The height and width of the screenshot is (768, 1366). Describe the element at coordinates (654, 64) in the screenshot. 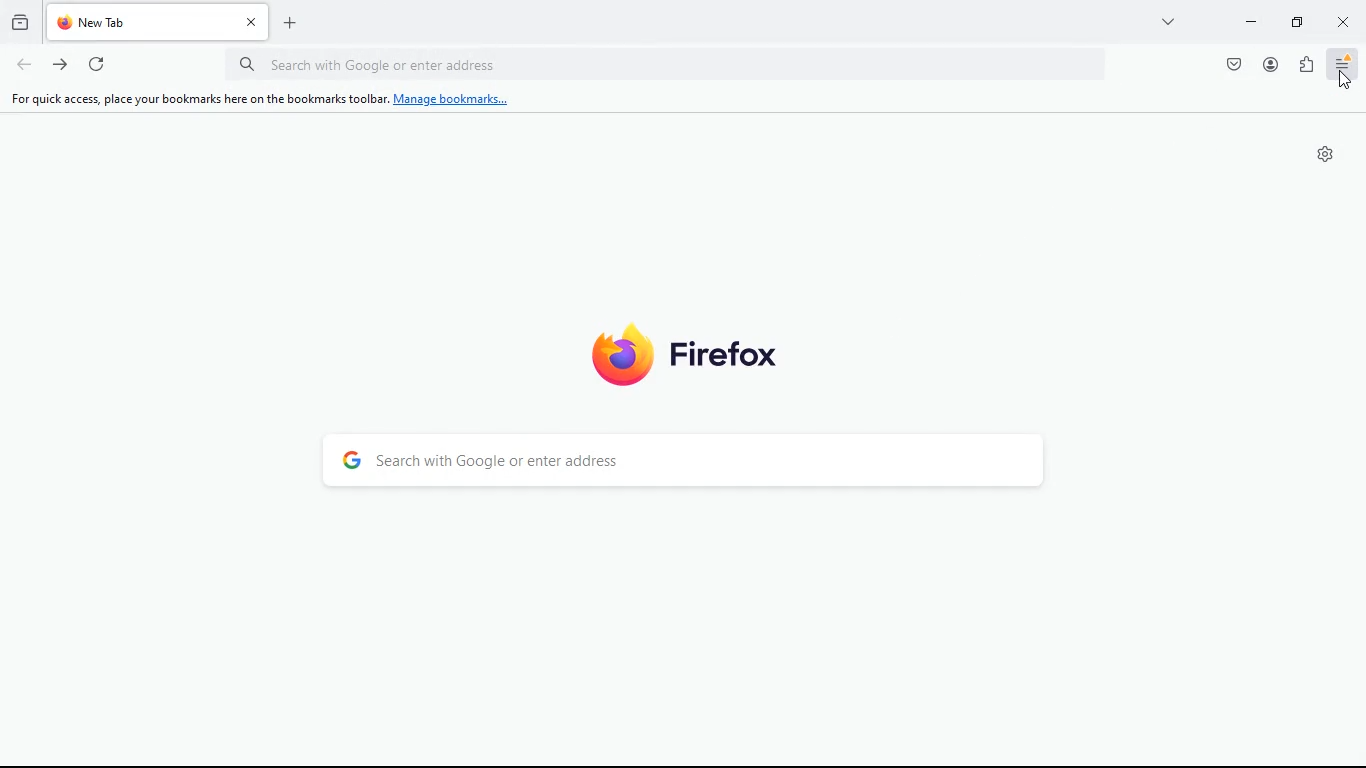

I see `url` at that location.